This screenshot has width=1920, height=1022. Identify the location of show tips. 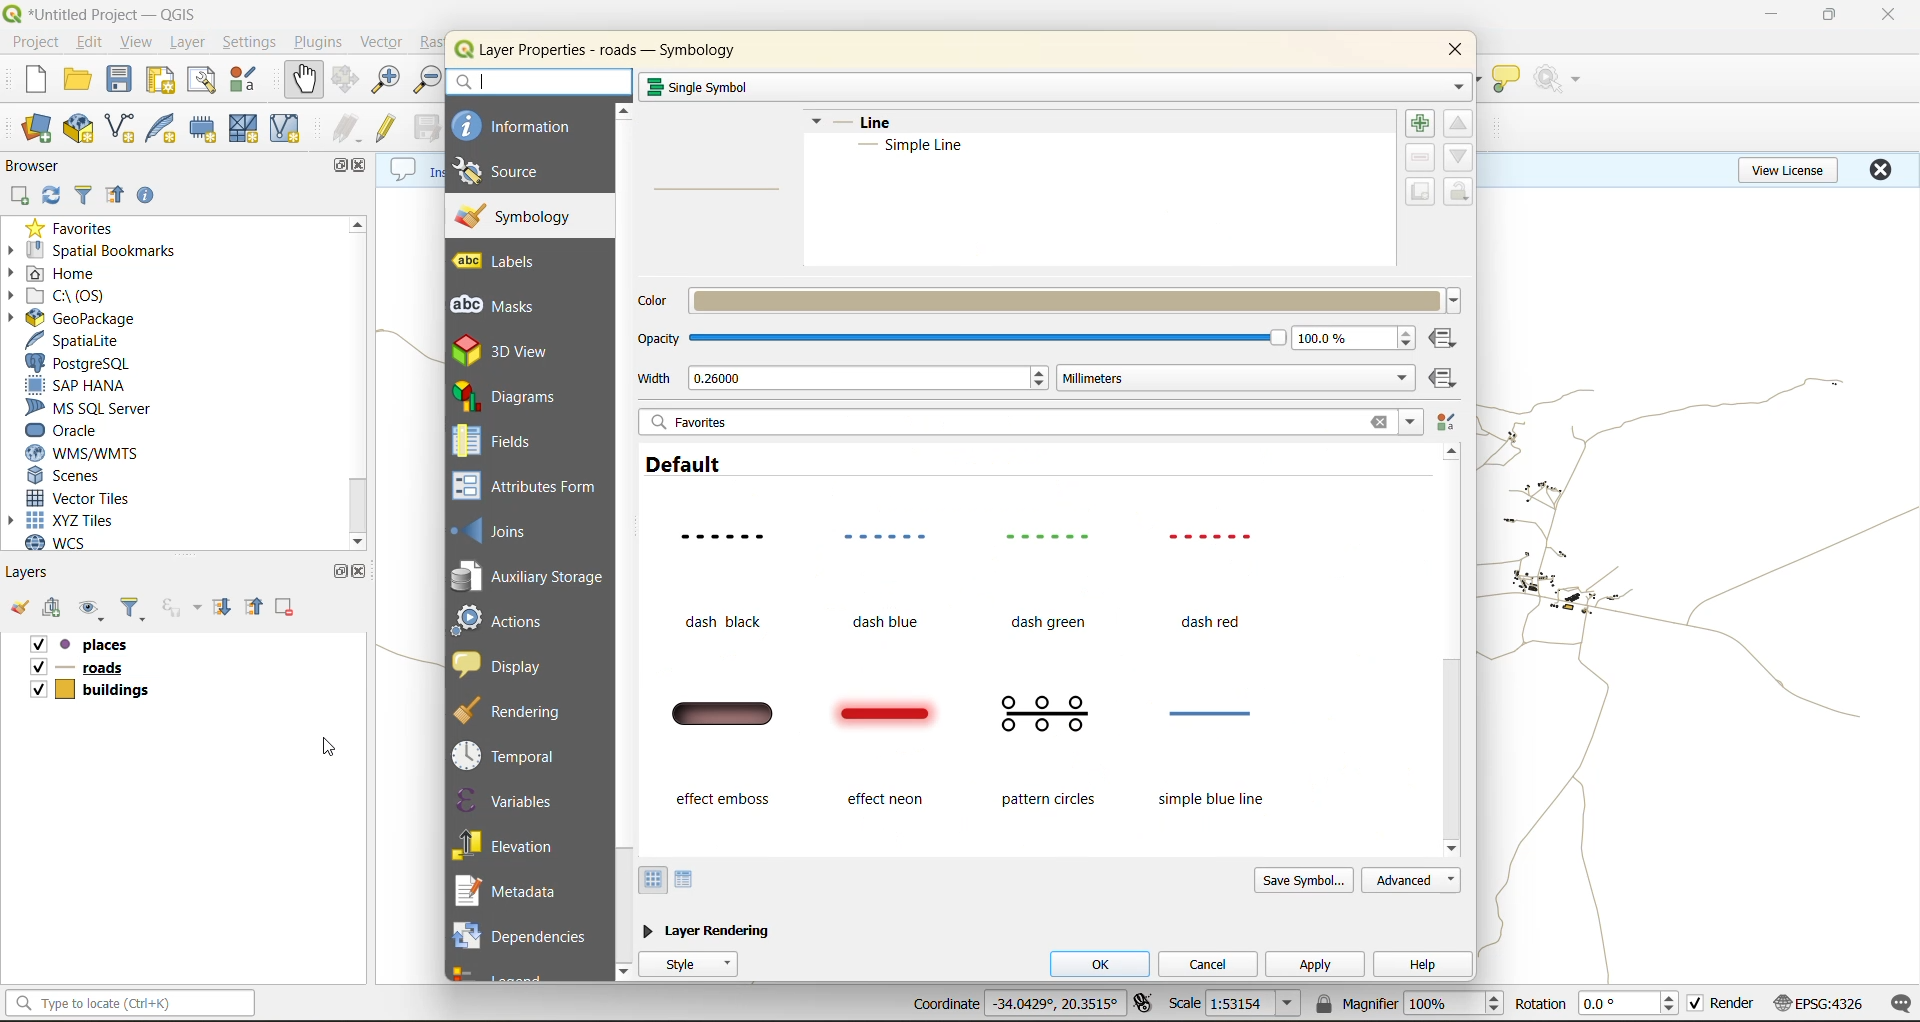
(1509, 78).